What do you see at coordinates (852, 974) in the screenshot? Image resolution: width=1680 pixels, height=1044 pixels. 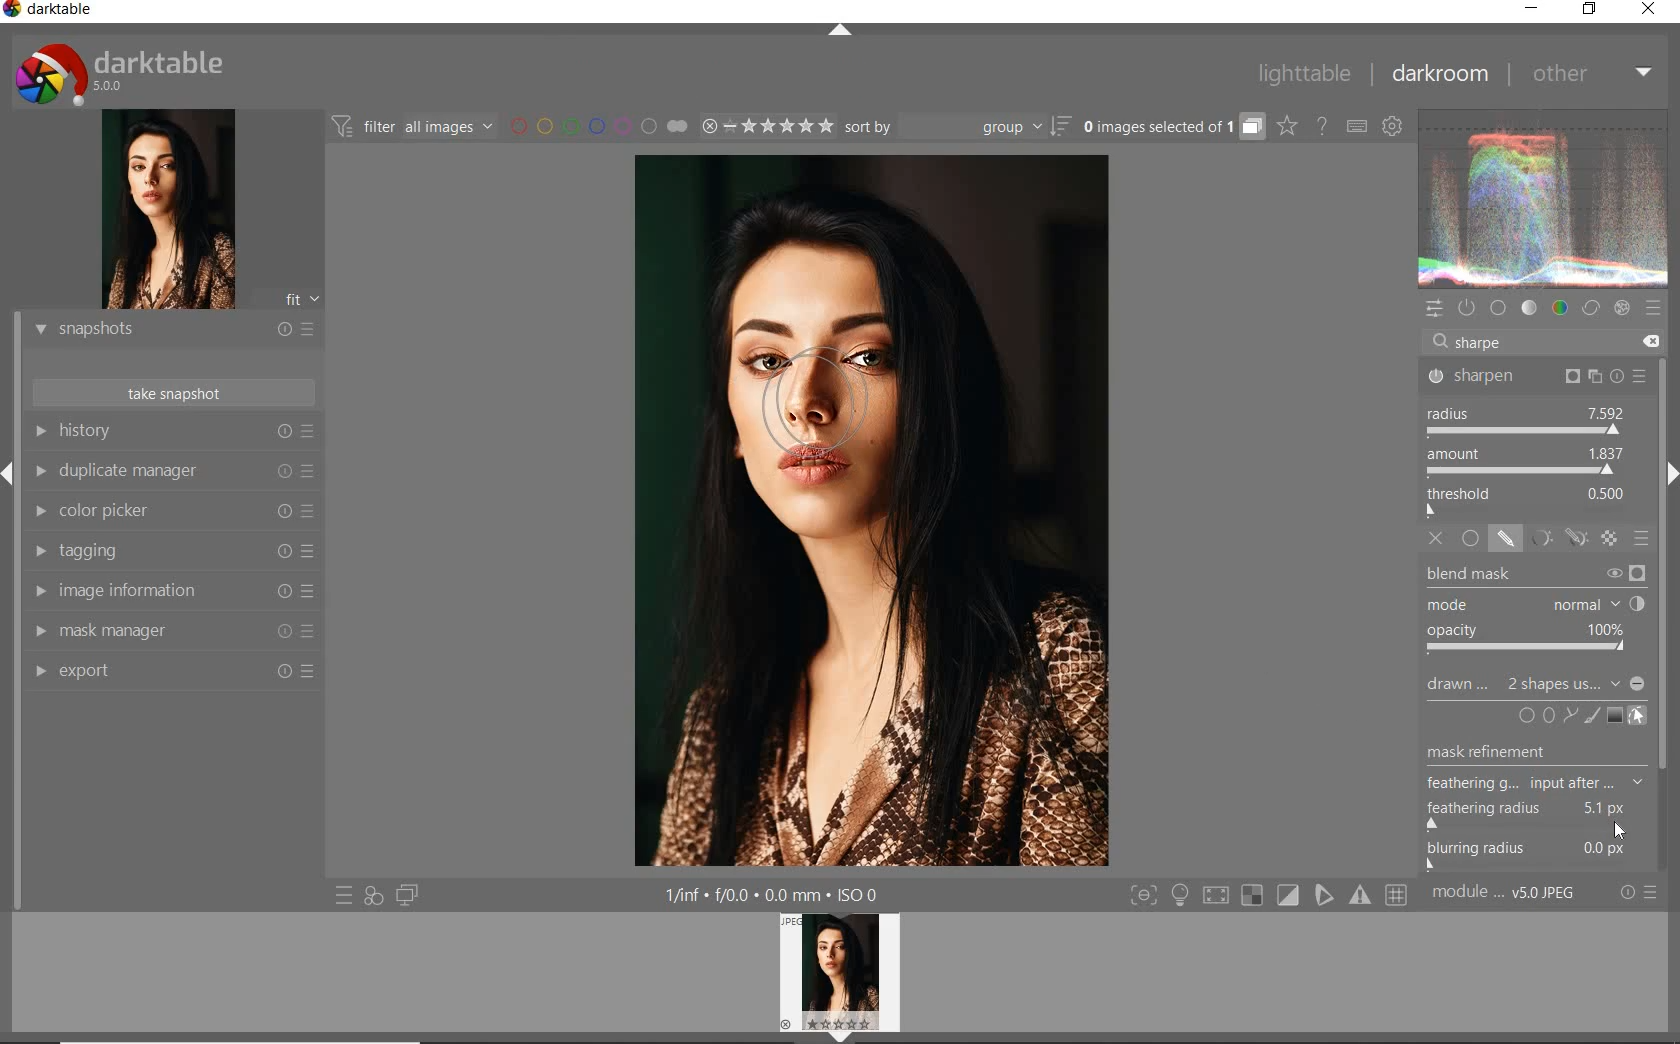 I see `profile ` at bounding box center [852, 974].